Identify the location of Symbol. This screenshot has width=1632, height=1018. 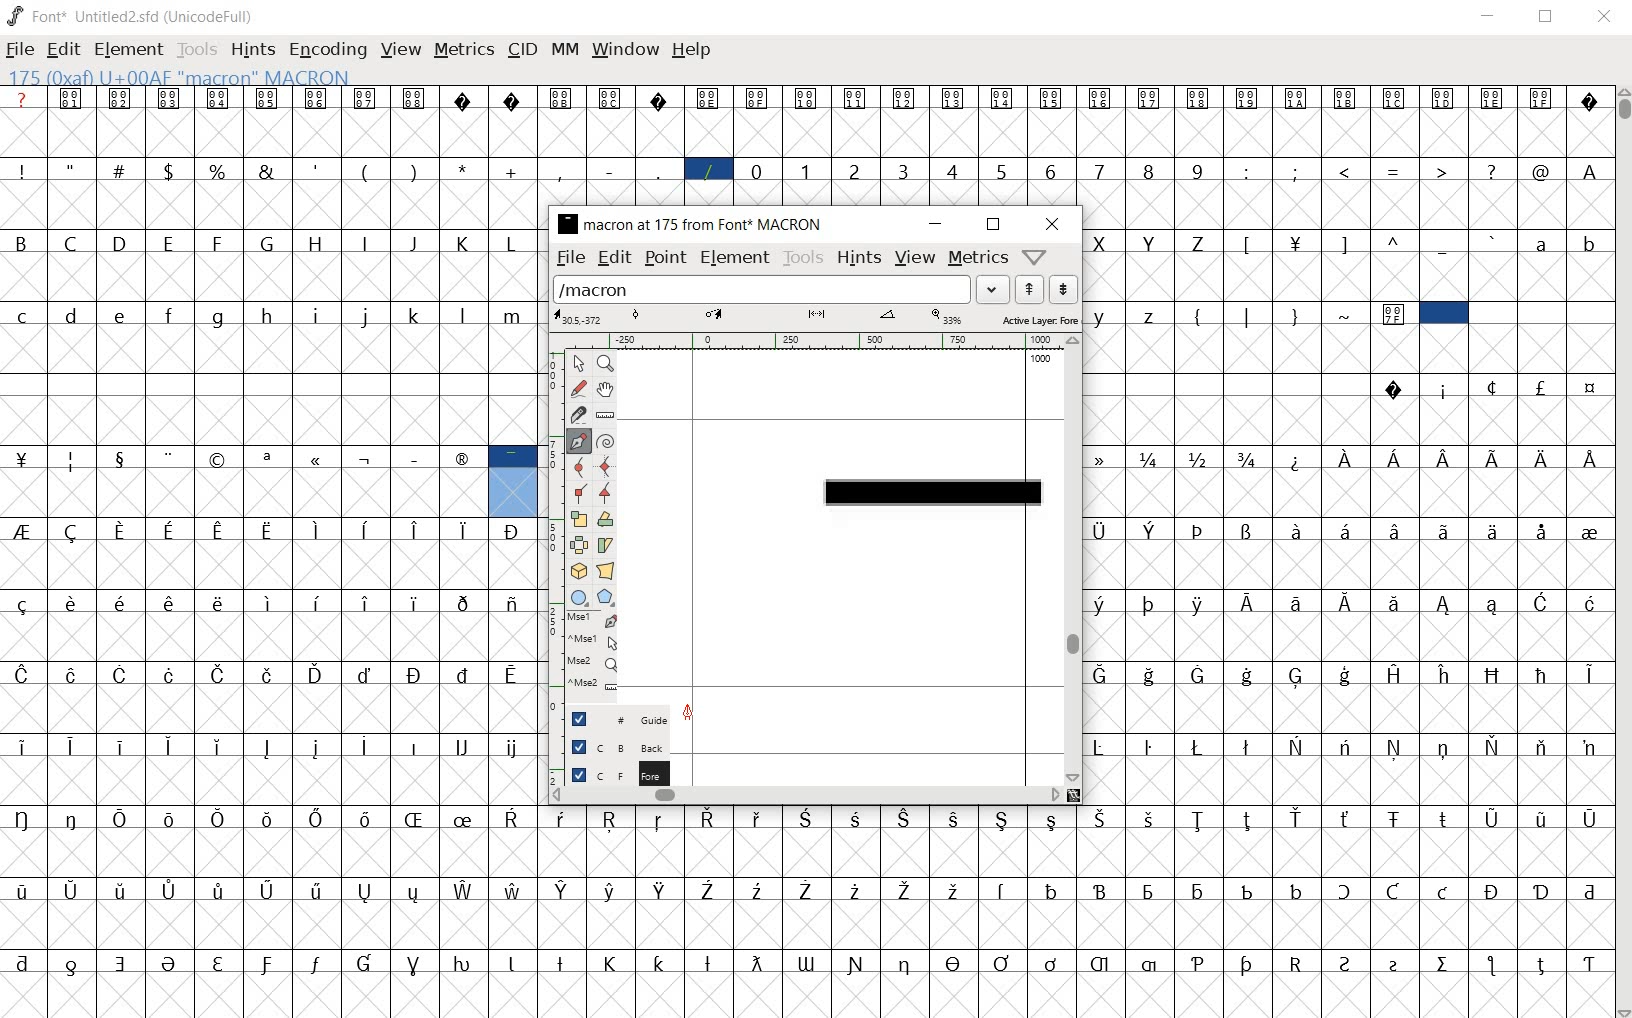
(1345, 674).